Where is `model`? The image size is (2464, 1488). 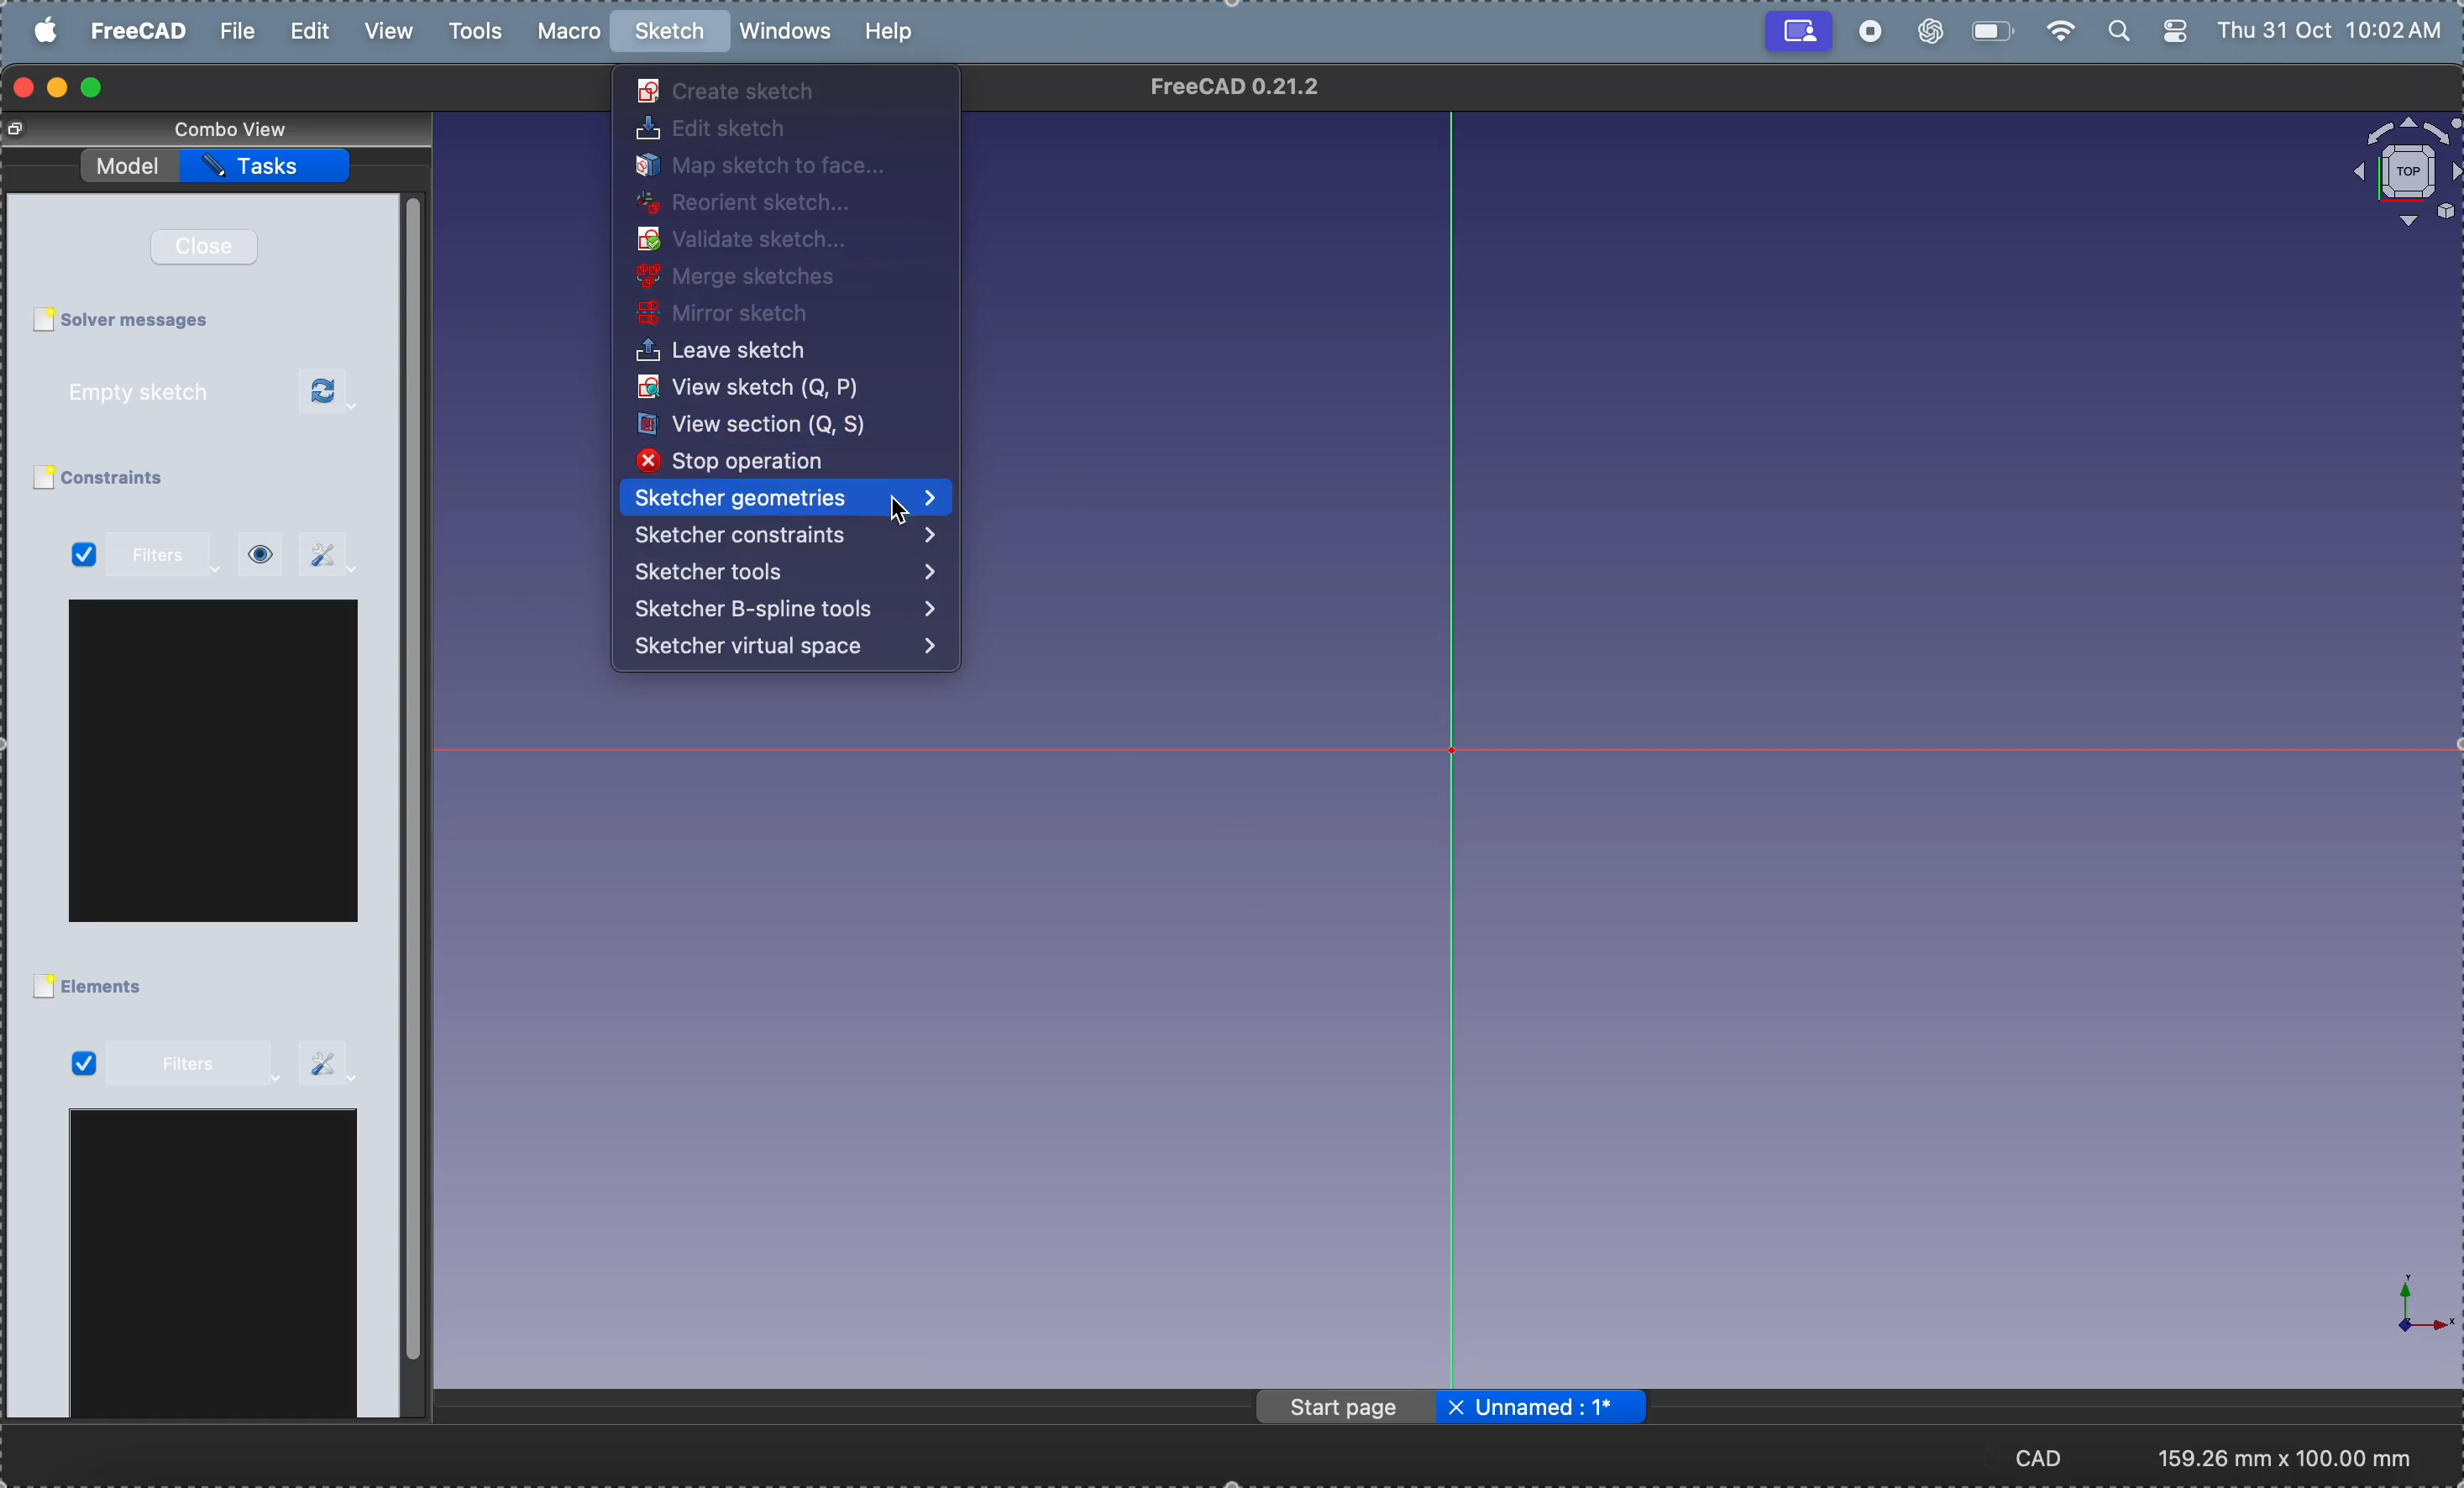
model is located at coordinates (131, 162).